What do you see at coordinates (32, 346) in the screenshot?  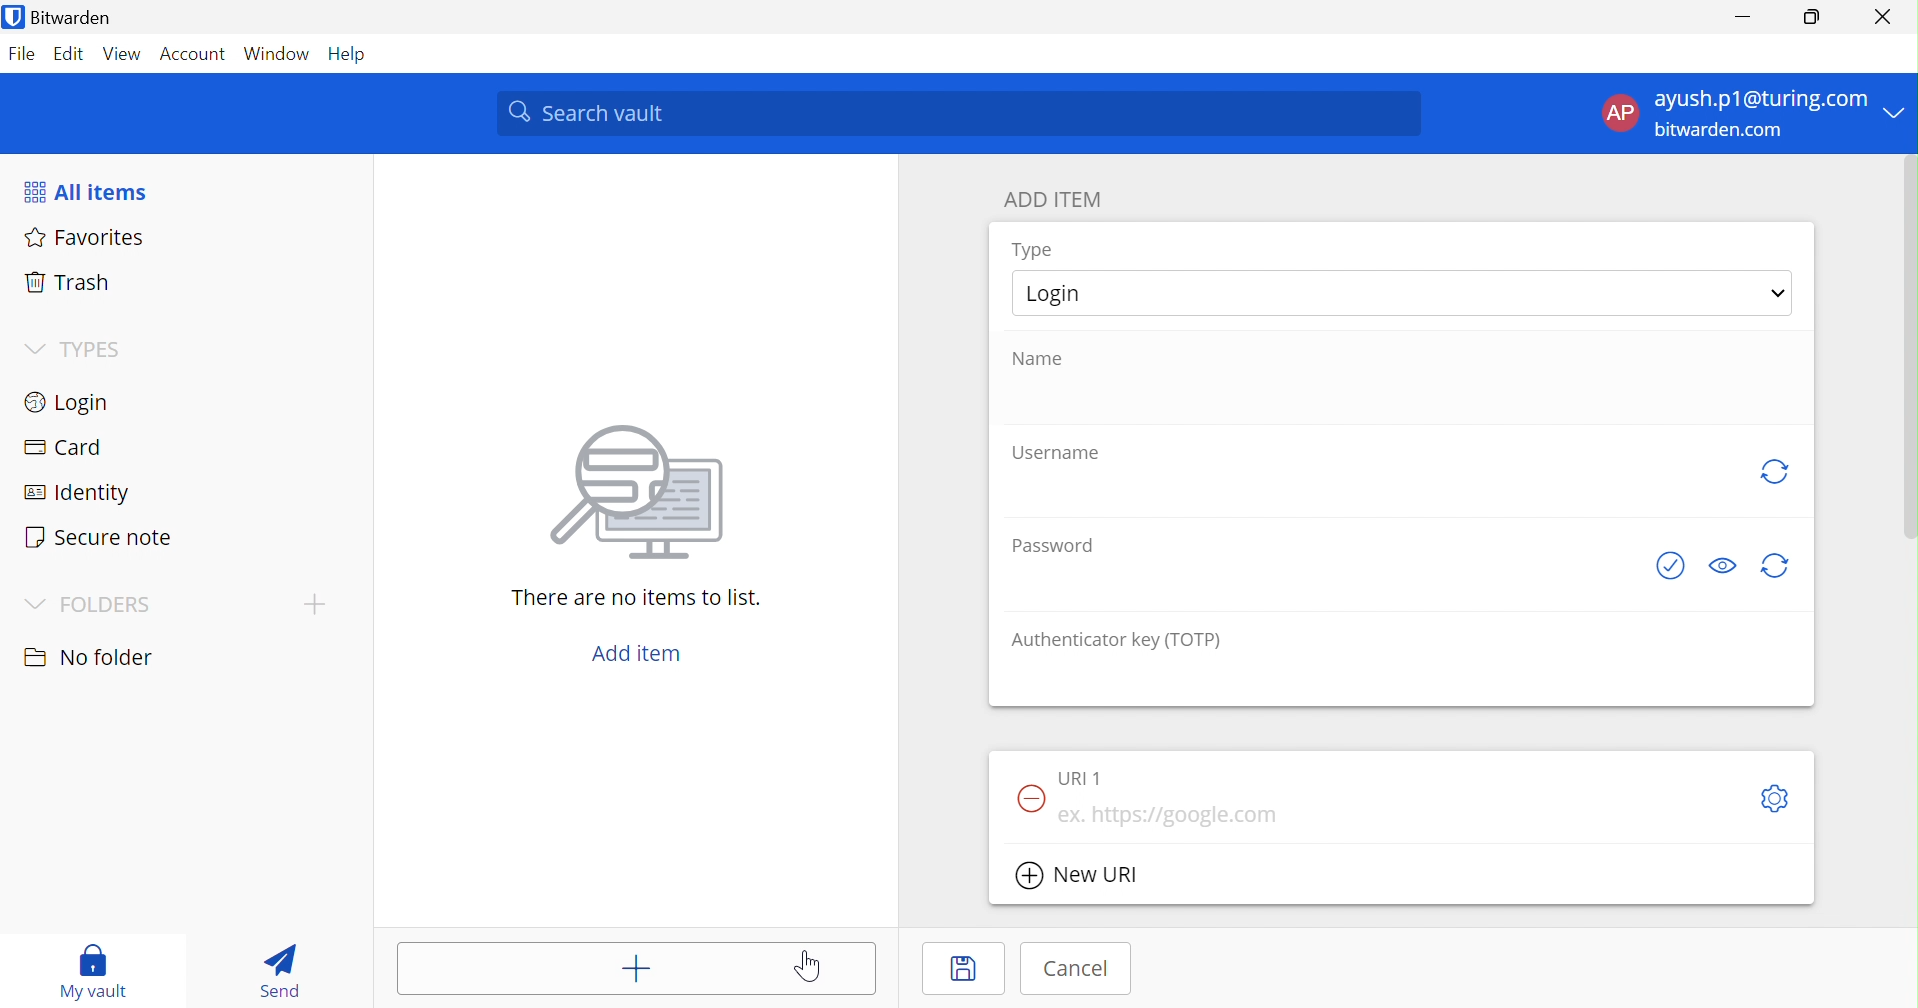 I see `Drop Down` at bounding box center [32, 346].